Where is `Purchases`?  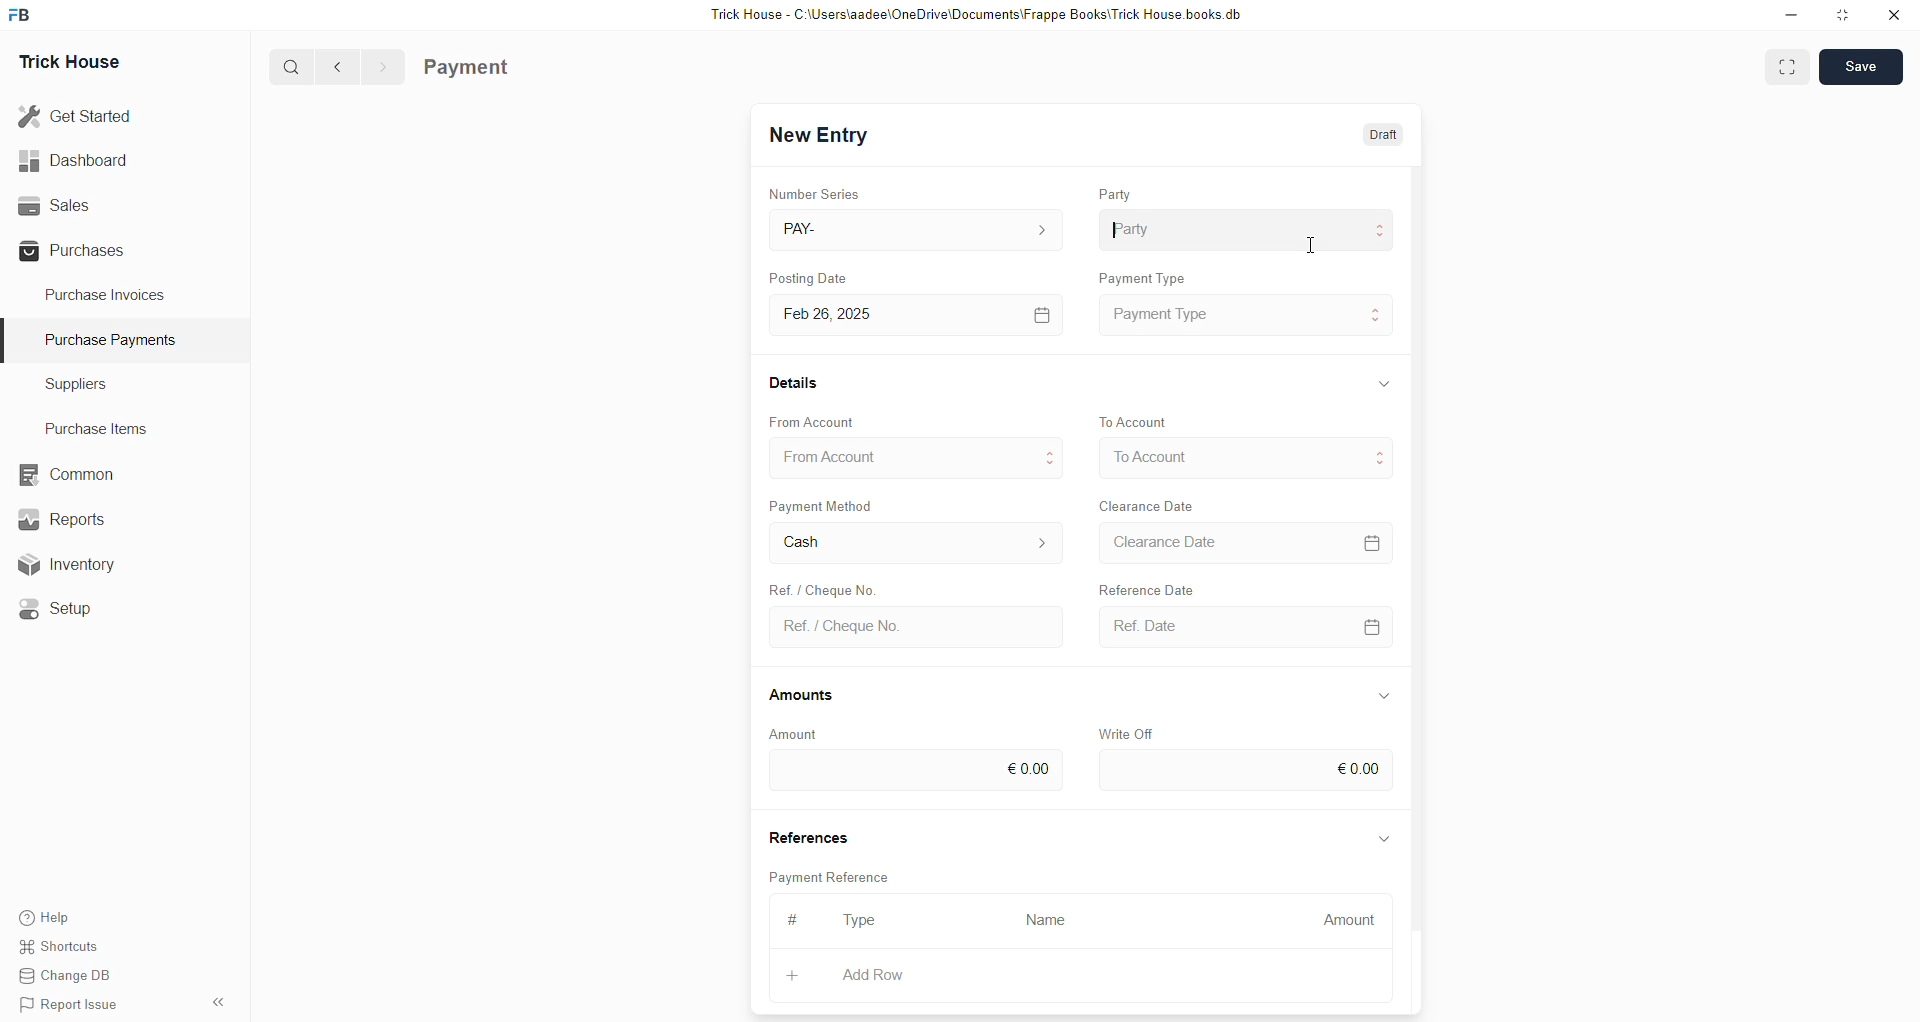 Purchases is located at coordinates (76, 253).